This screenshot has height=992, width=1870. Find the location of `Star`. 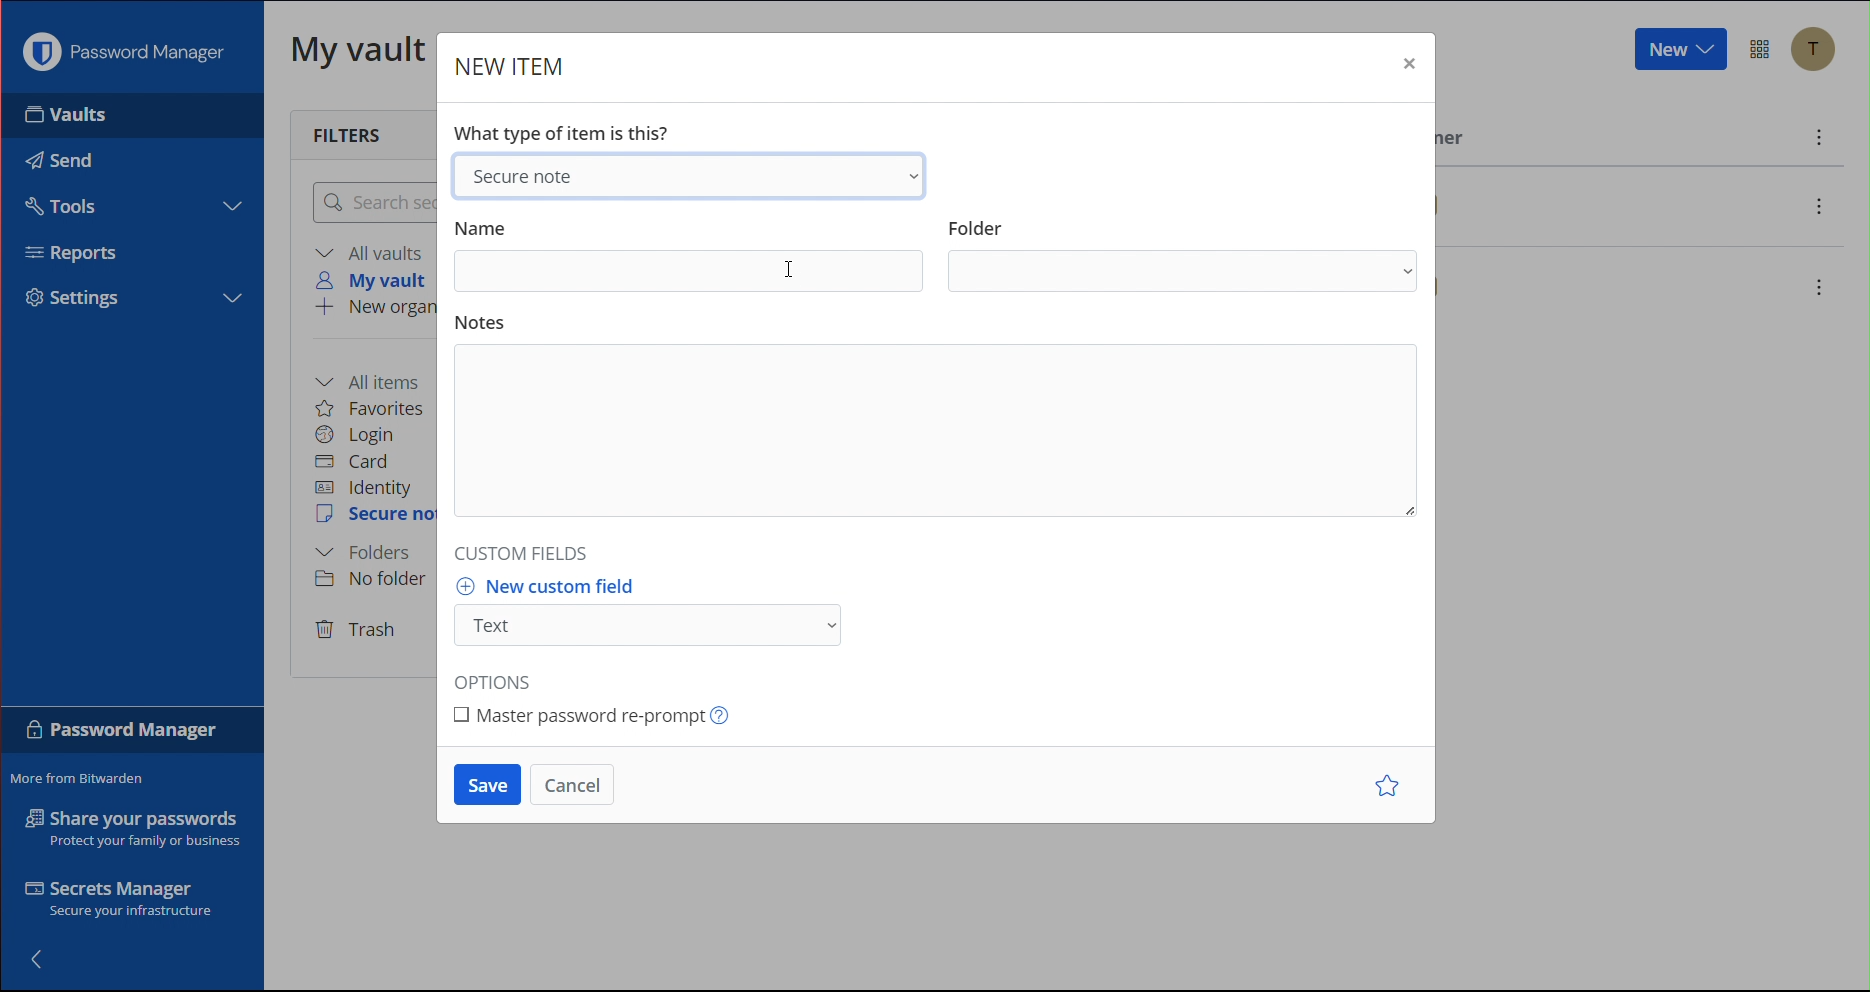

Star is located at coordinates (1383, 785).